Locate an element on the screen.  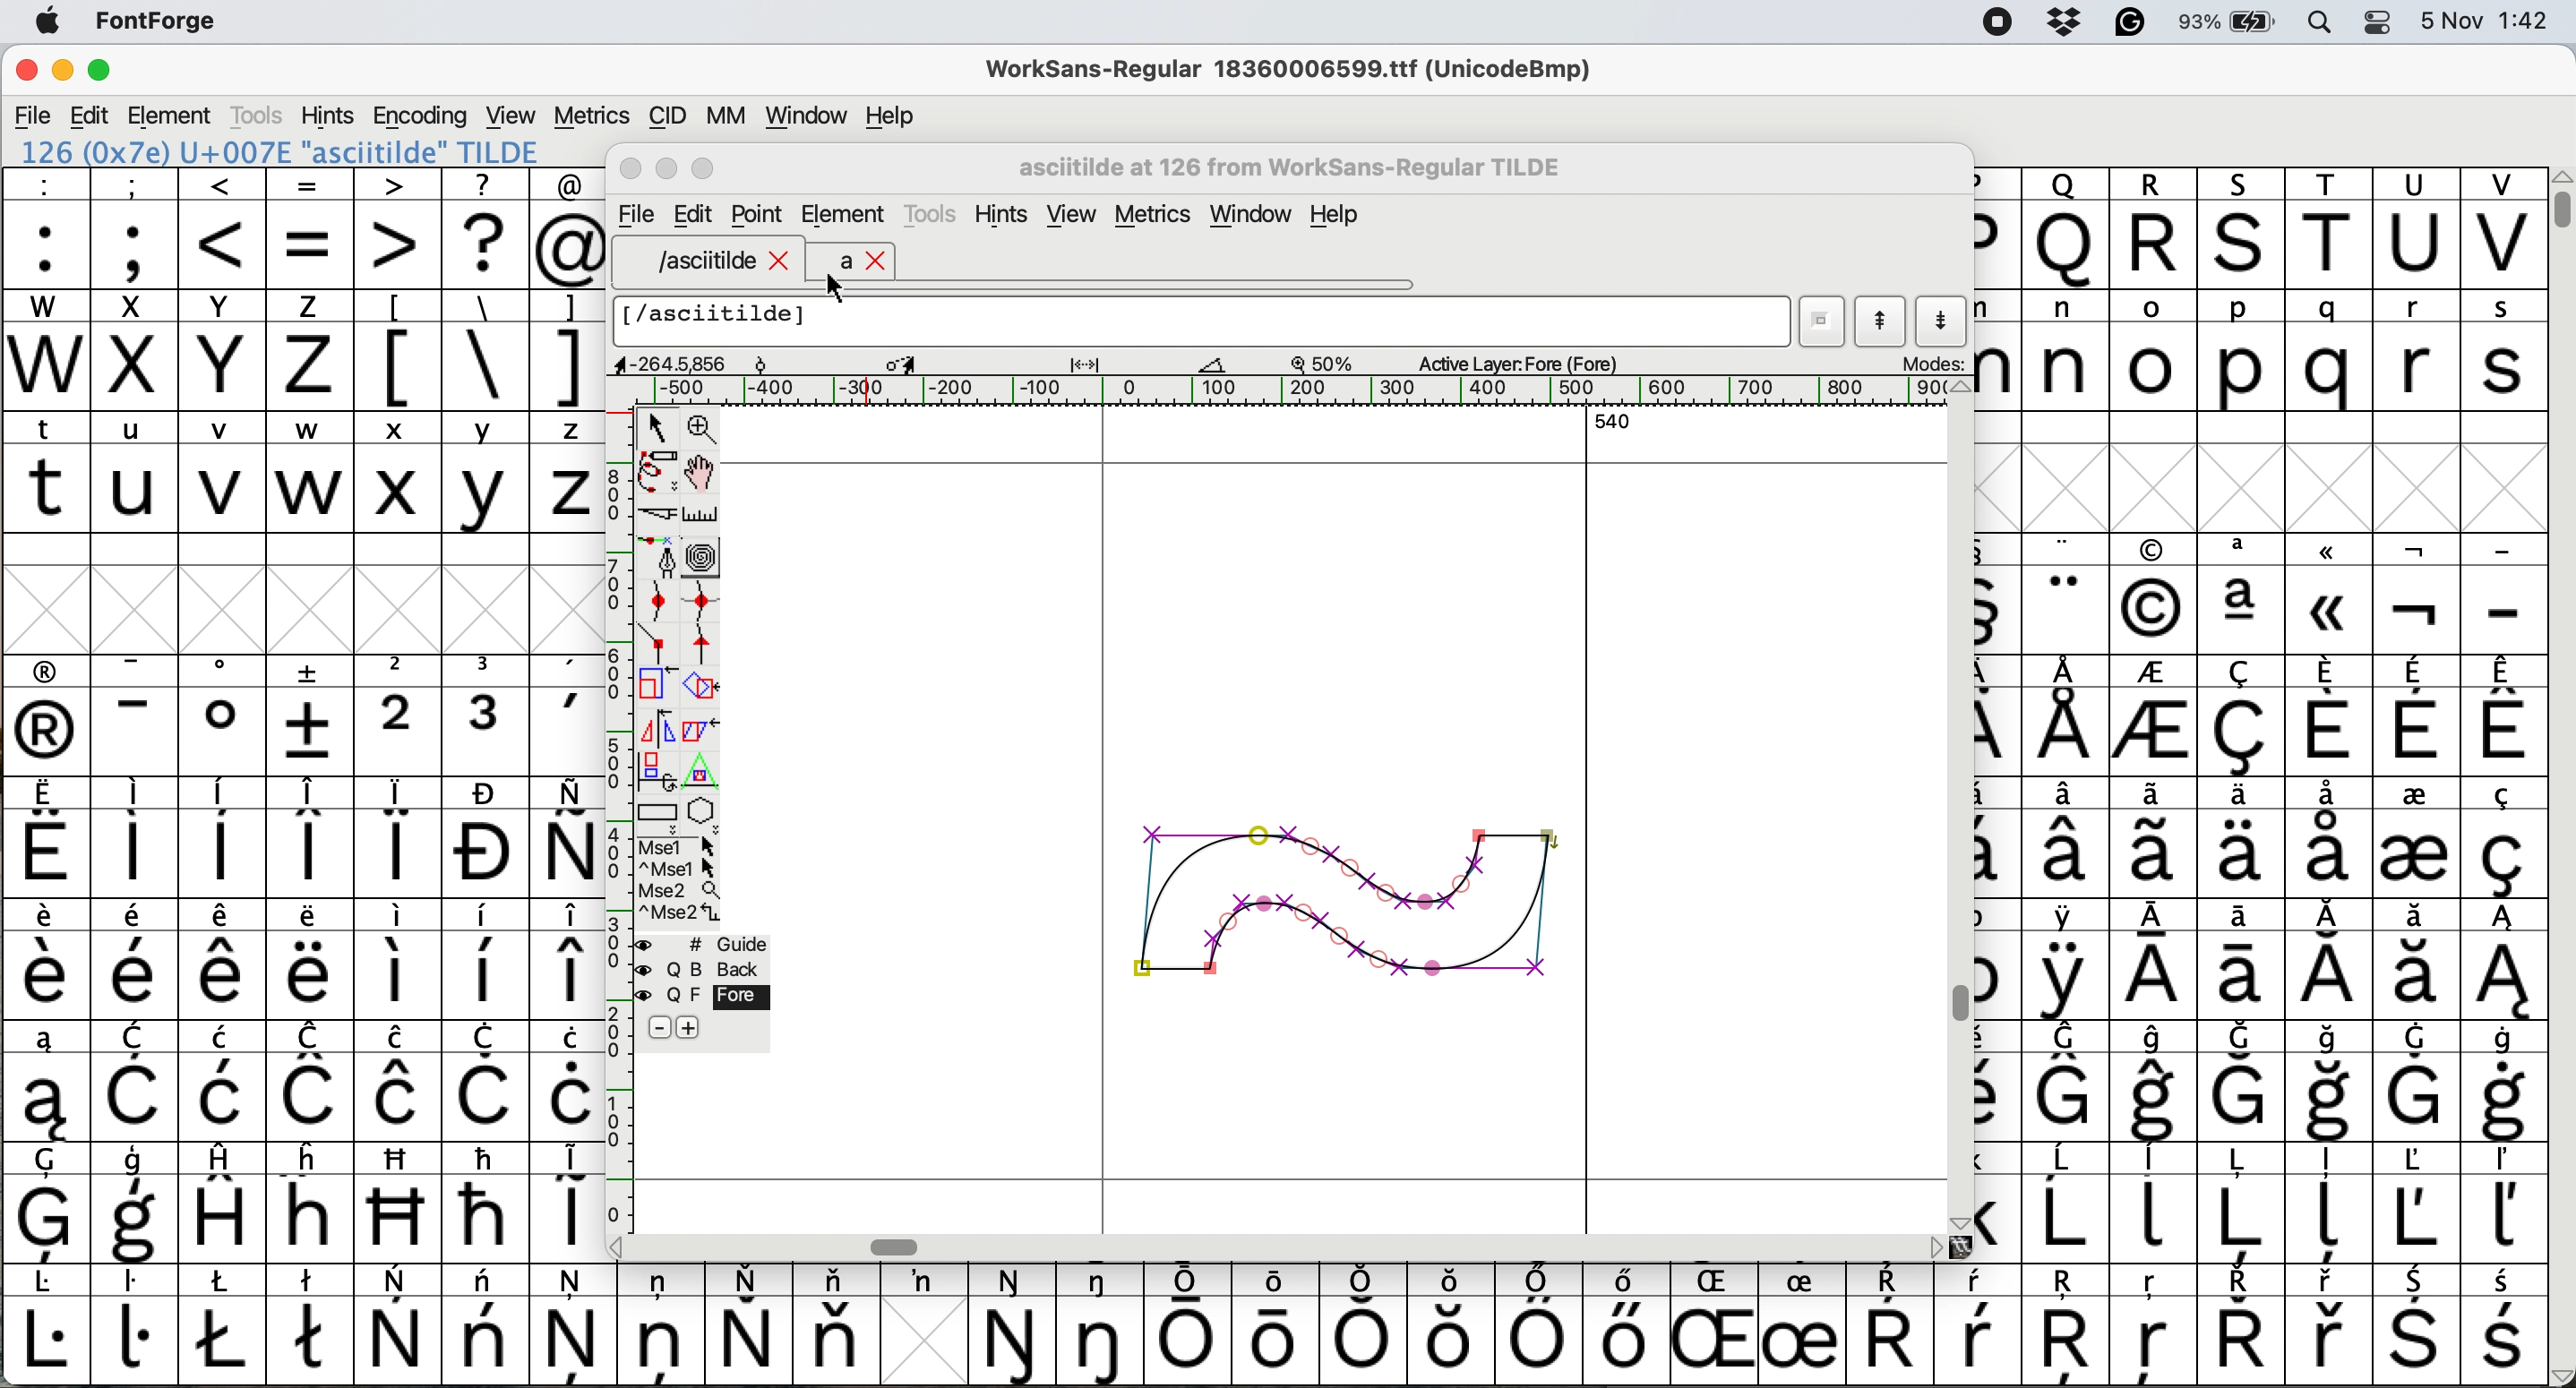
o is located at coordinates (2155, 354).